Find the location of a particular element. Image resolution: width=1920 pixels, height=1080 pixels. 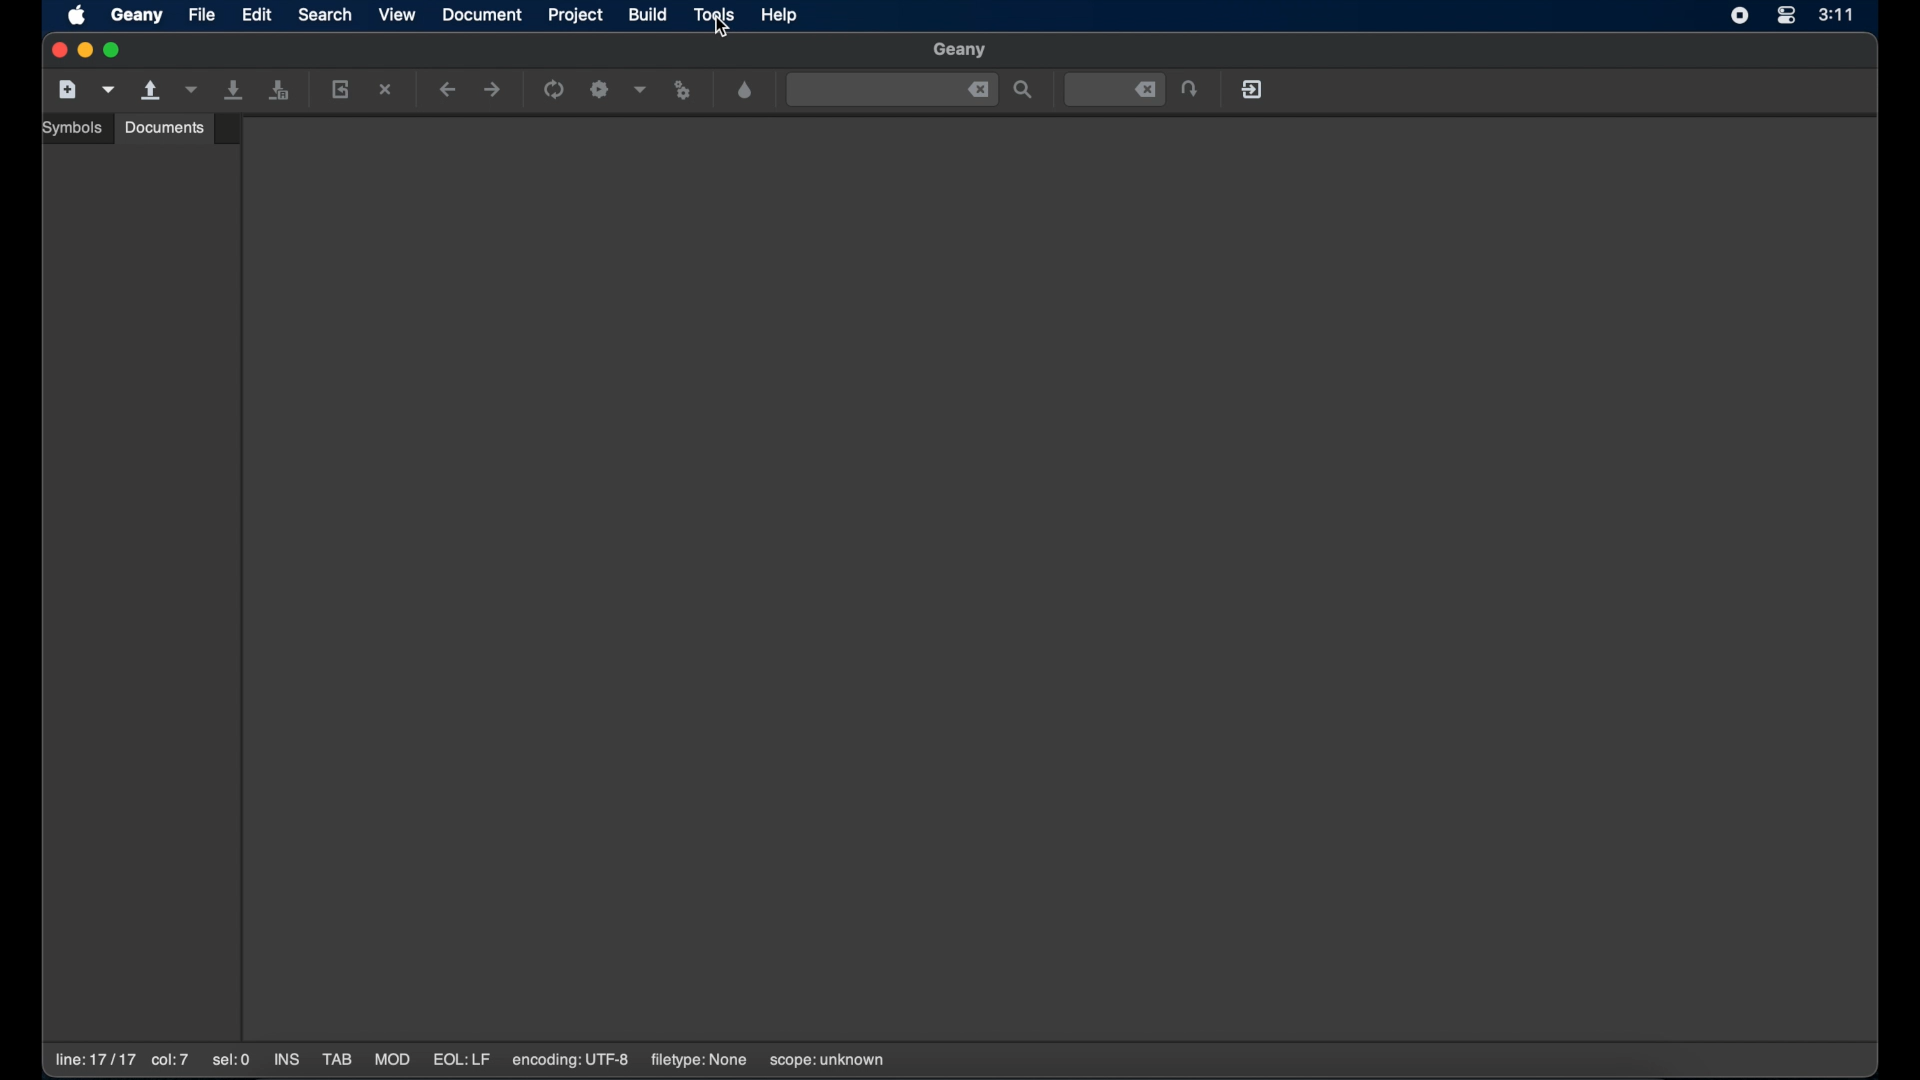

navigate forward a location is located at coordinates (493, 90).